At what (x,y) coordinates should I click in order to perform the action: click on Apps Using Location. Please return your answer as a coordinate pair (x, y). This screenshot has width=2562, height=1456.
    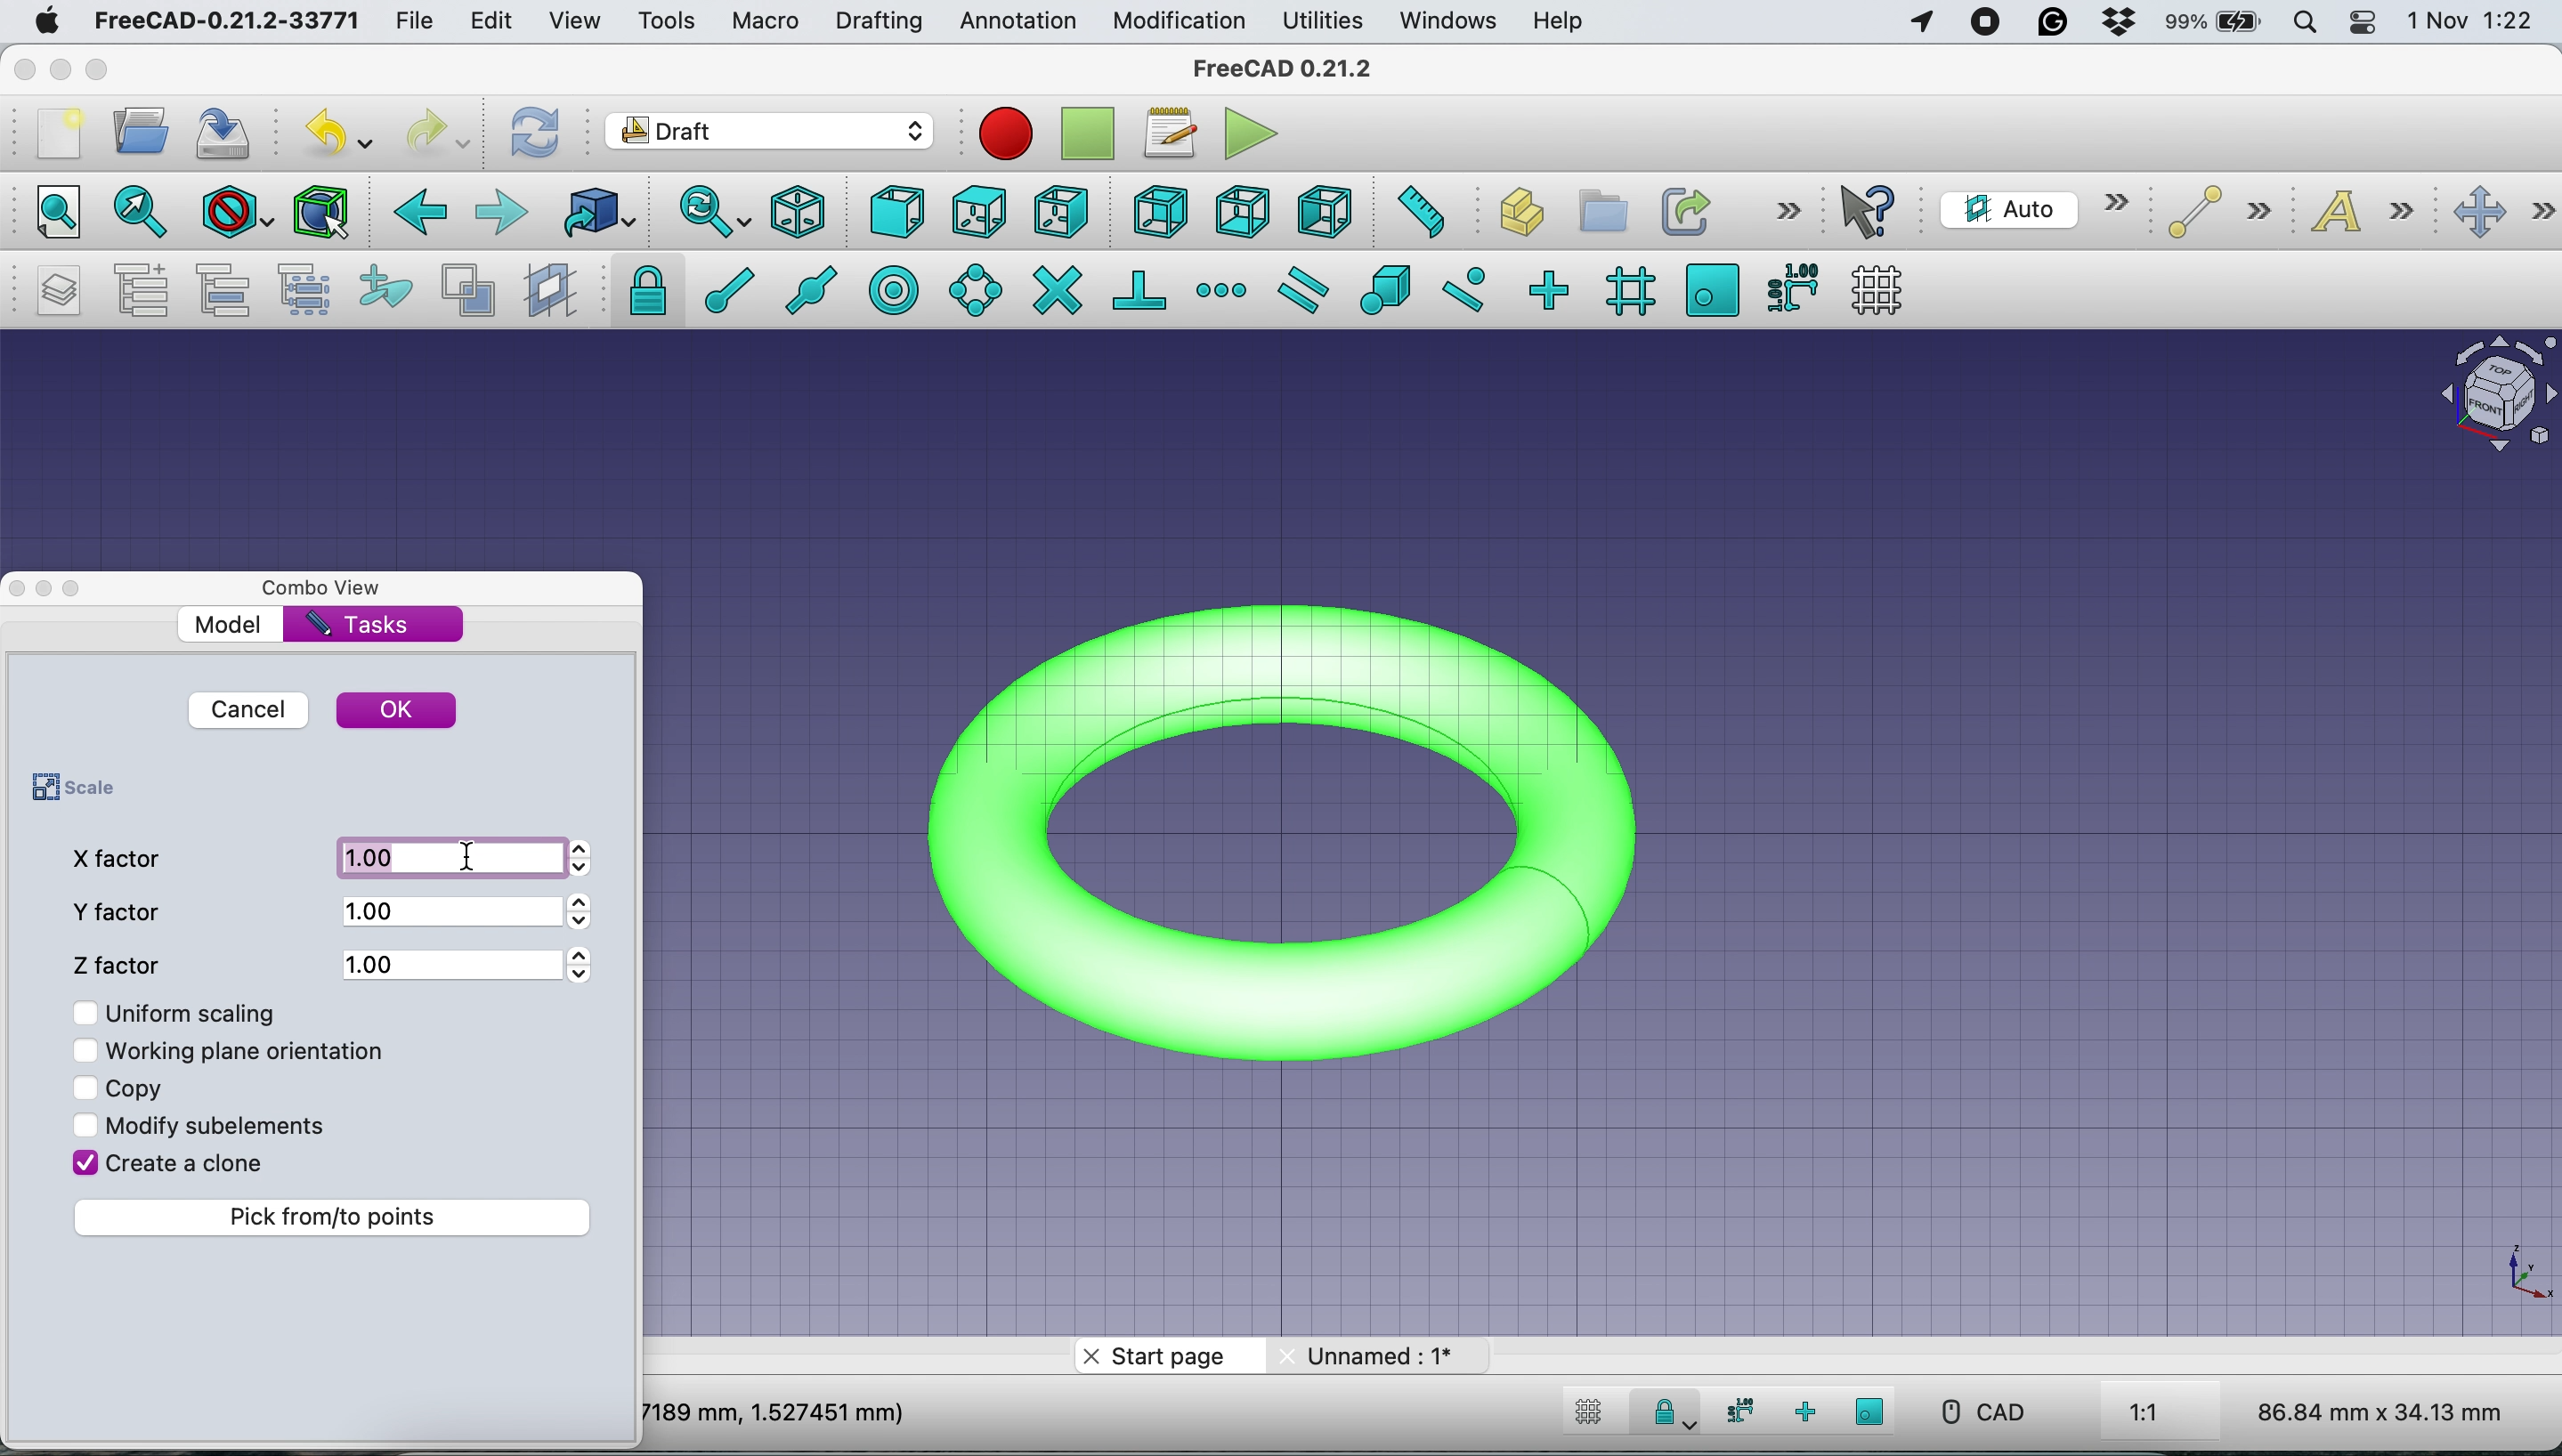
    Looking at the image, I should click on (1922, 24).